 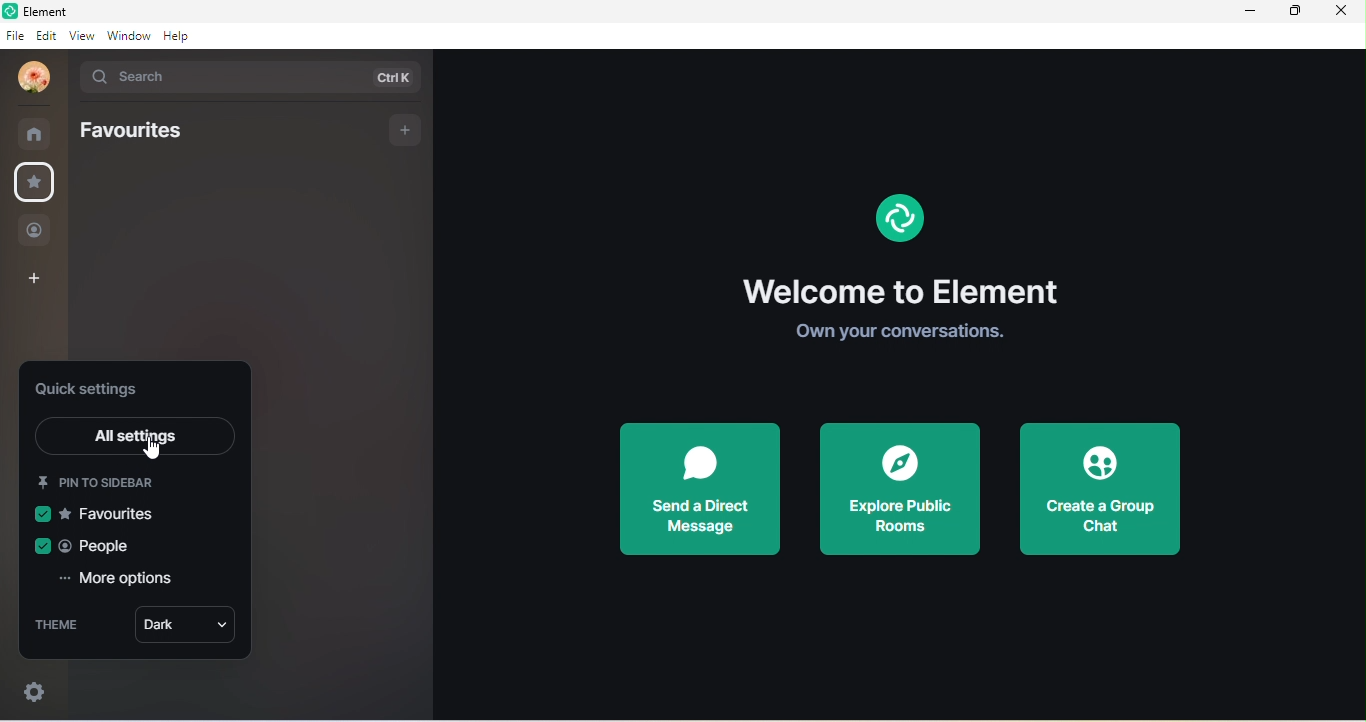 I want to click on element logo, so click(x=896, y=227).